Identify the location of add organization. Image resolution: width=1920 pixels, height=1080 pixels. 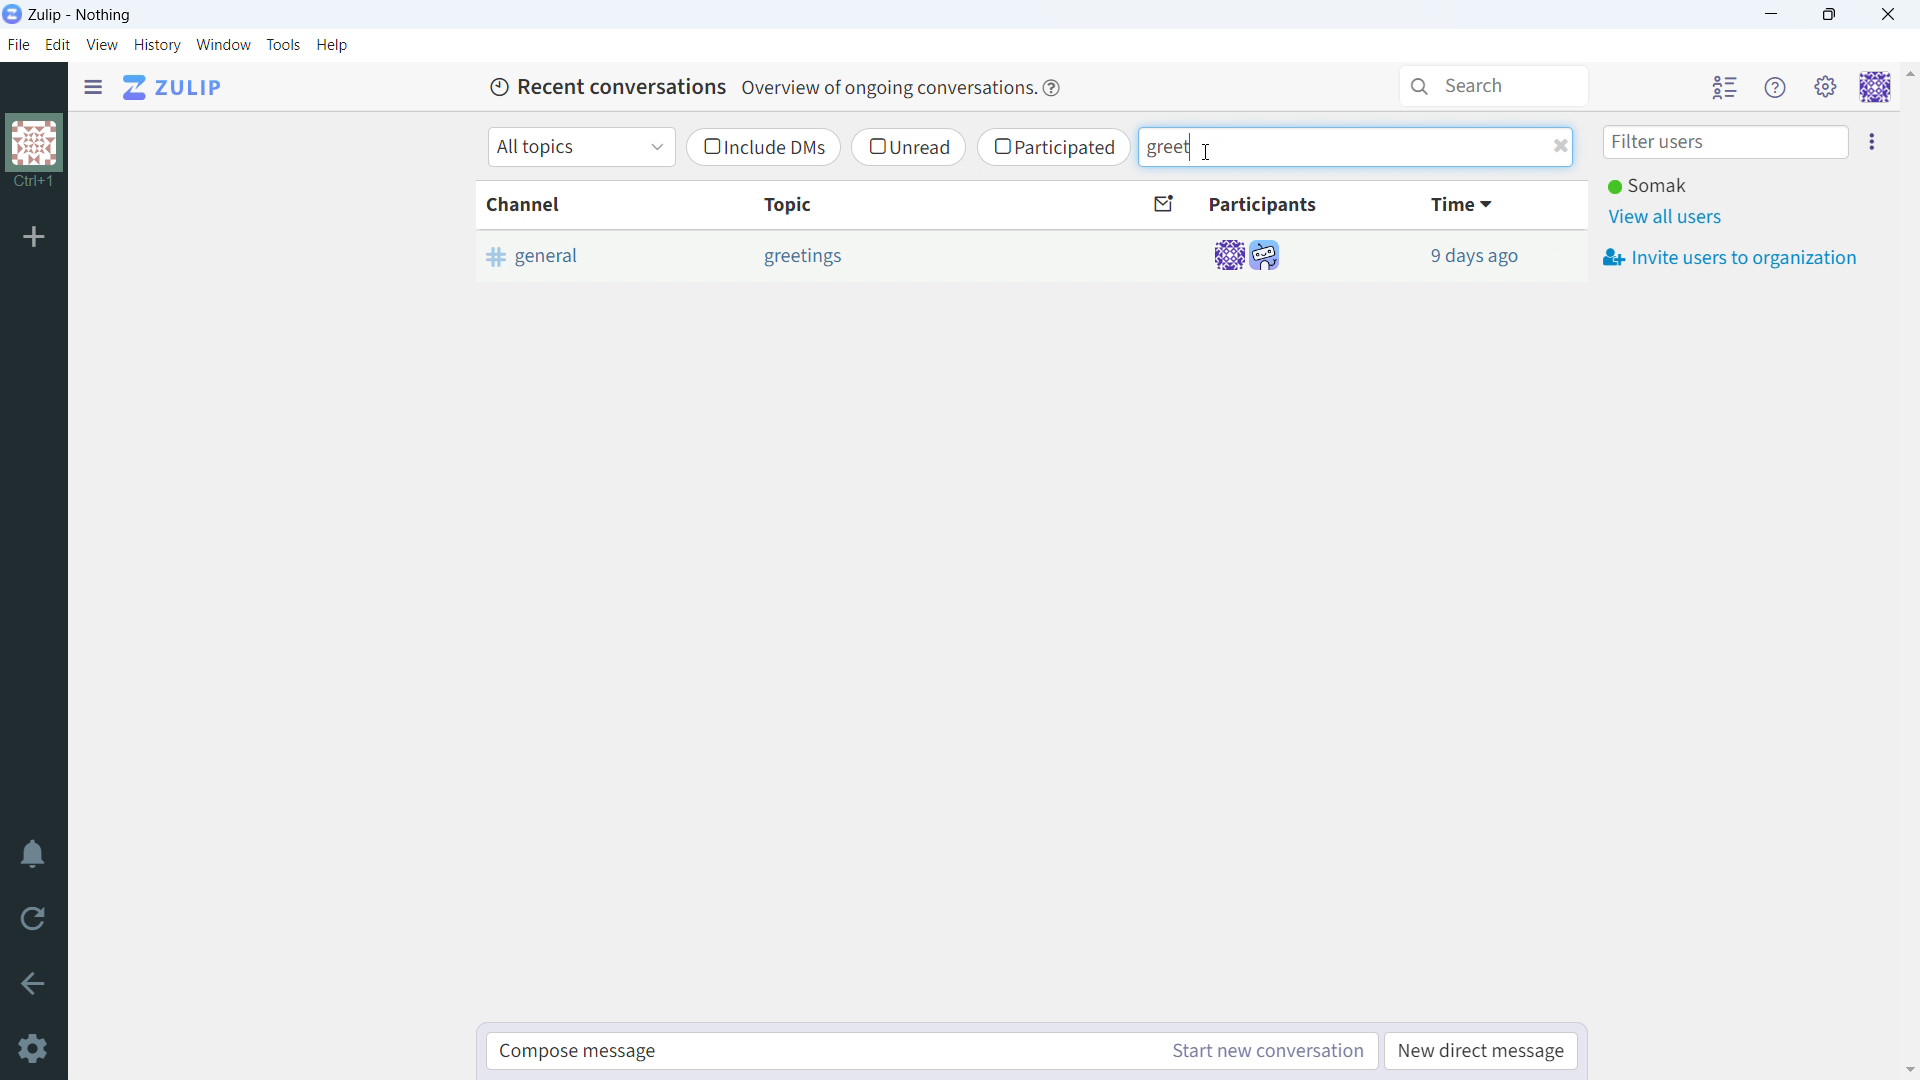
(32, 237).